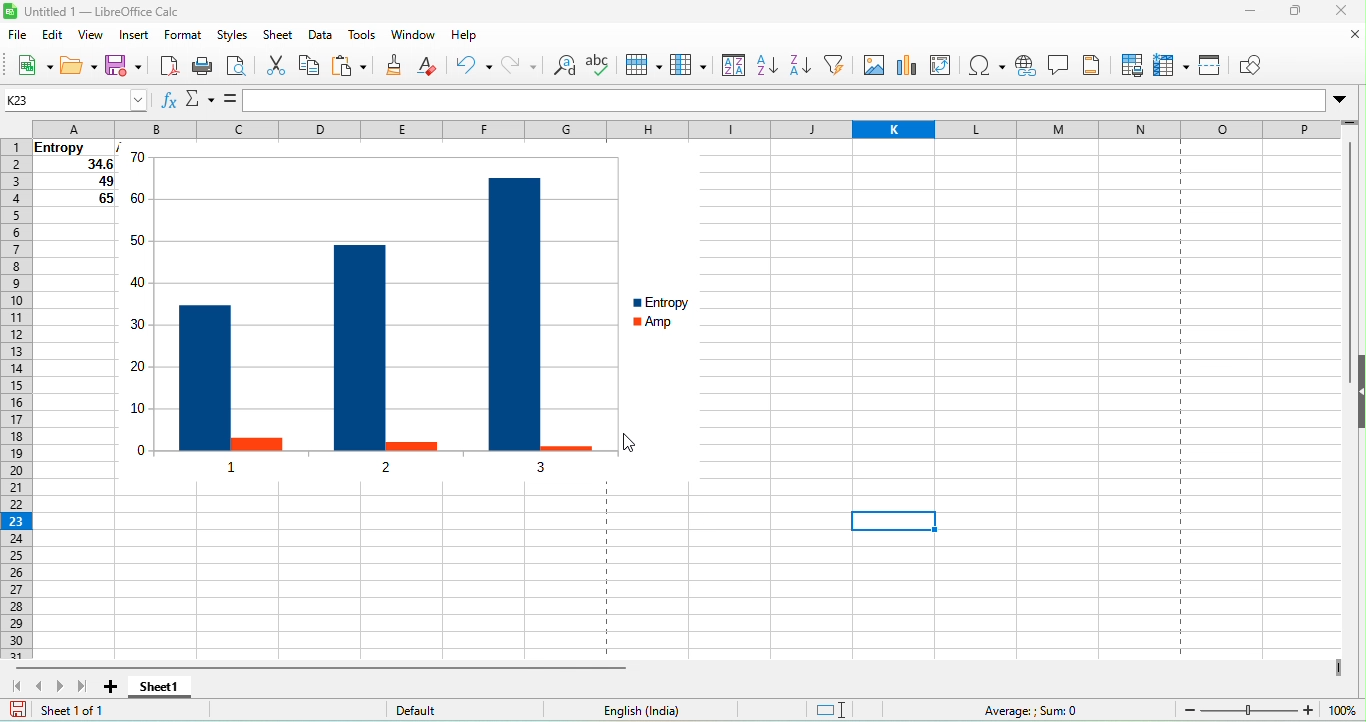 The image size is (1366, 722). What do you see at coordinates (324, 38) in the screenshot?
I see `data` at bounding box center [324, 38].